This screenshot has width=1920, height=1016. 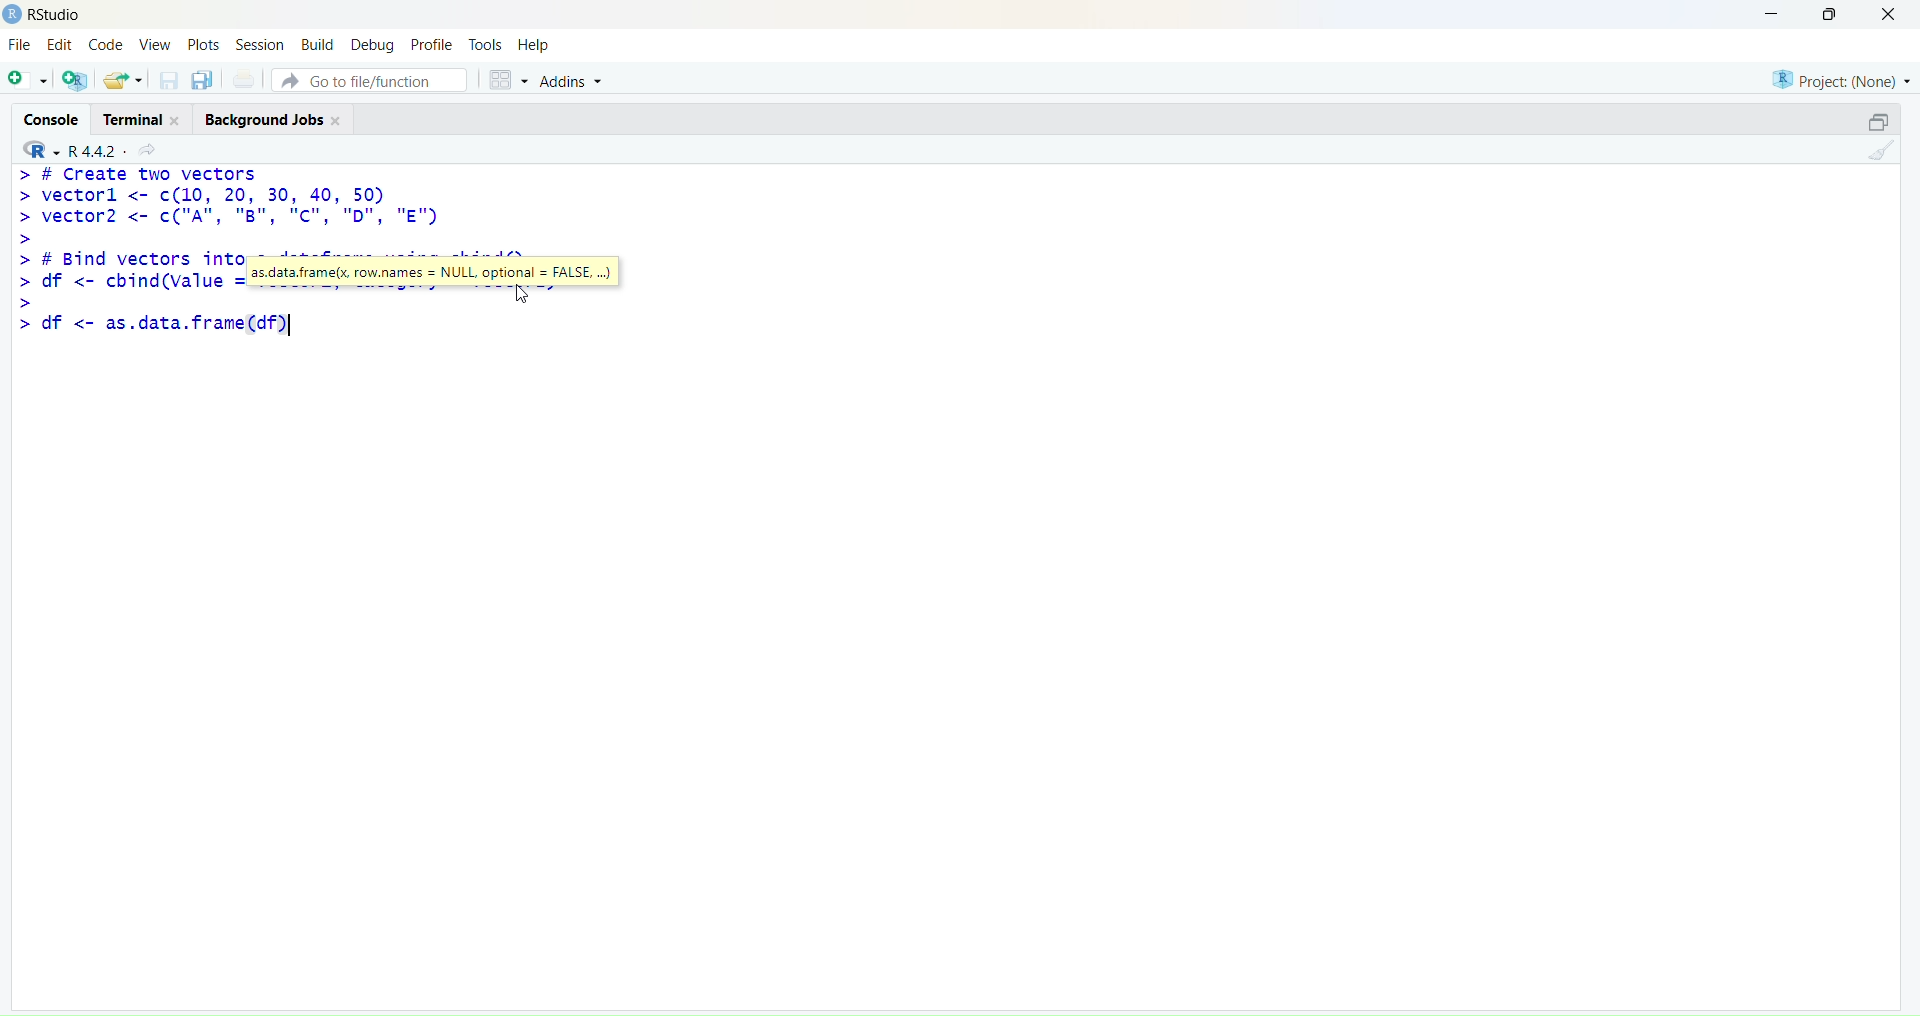 What do you see at coordinates (245, 79) in the screenshot?
I see `print the current file` at bounding box center [245, 79].